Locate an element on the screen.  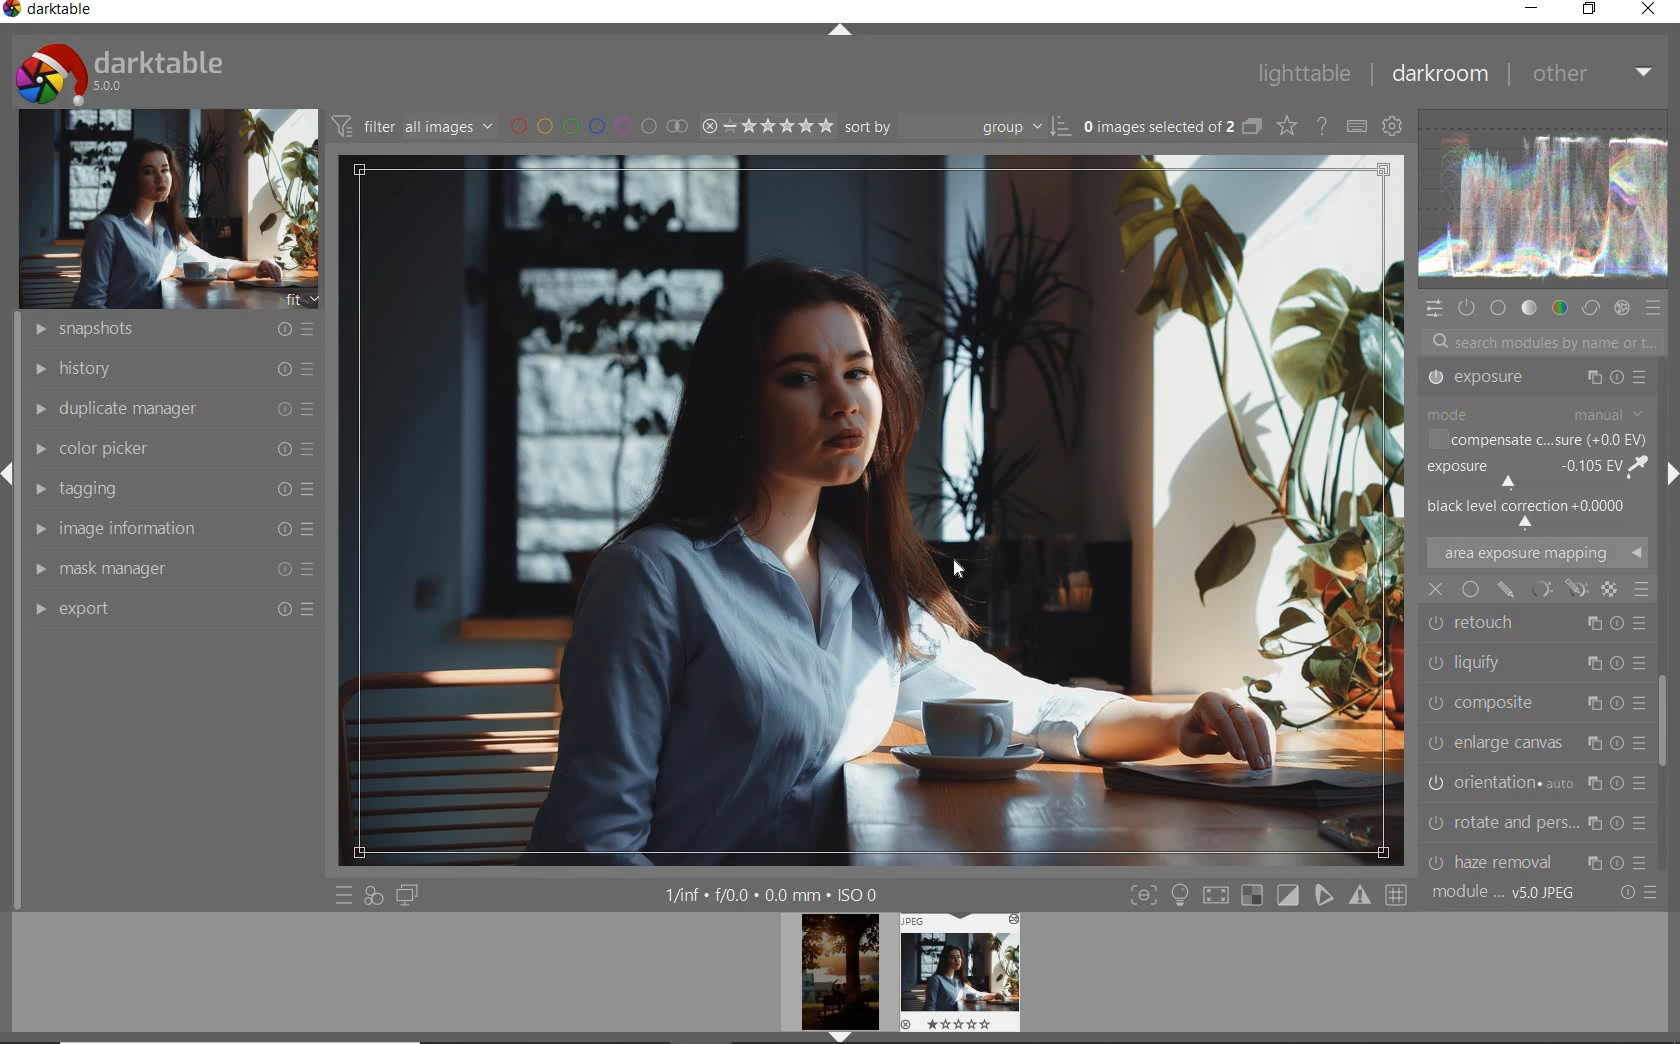
TOGGLE MODE is located at coordinates (1268, 895).